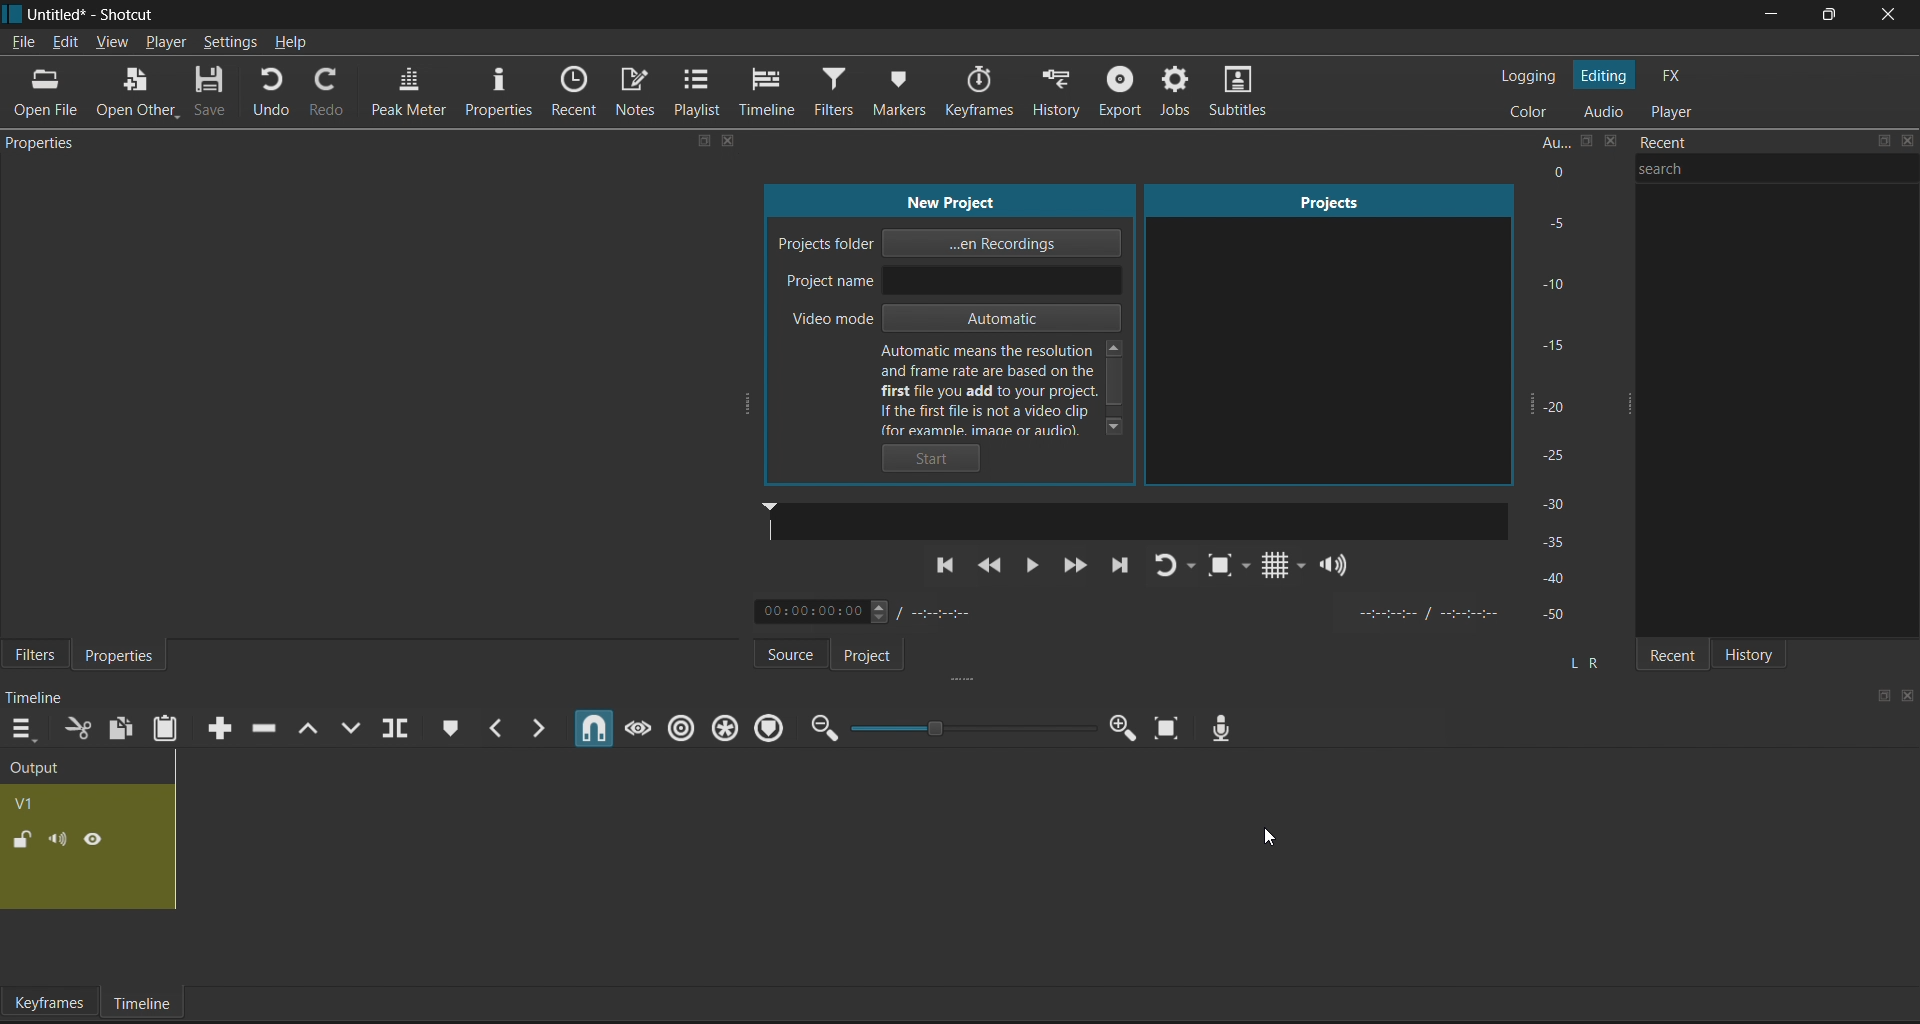 This screenshot has height=1024, width=1920. I want to click on cursor, so click(1274, 835).